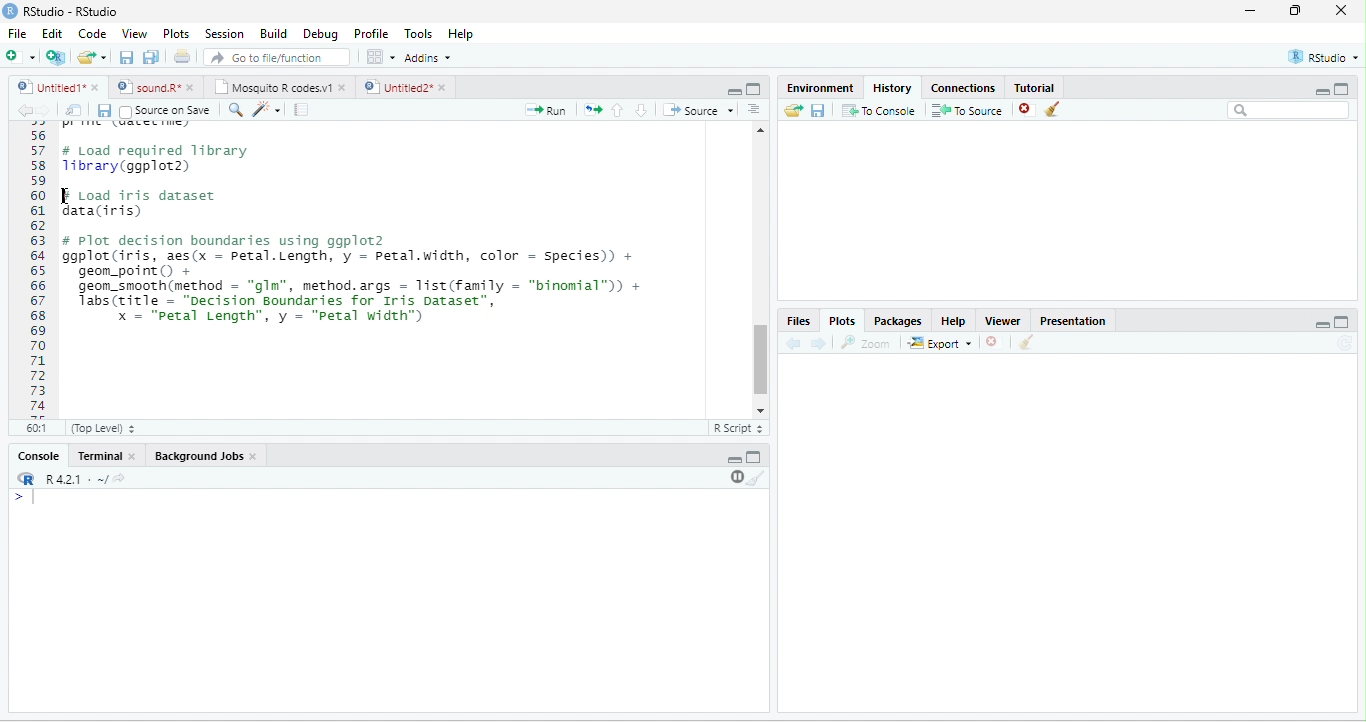 The width and height of the screenshot is (1366, 722). What do you see at coordinates (1035, 88) in the screenshot?
I see `Tutorial` at bounding box center [1035, 88].